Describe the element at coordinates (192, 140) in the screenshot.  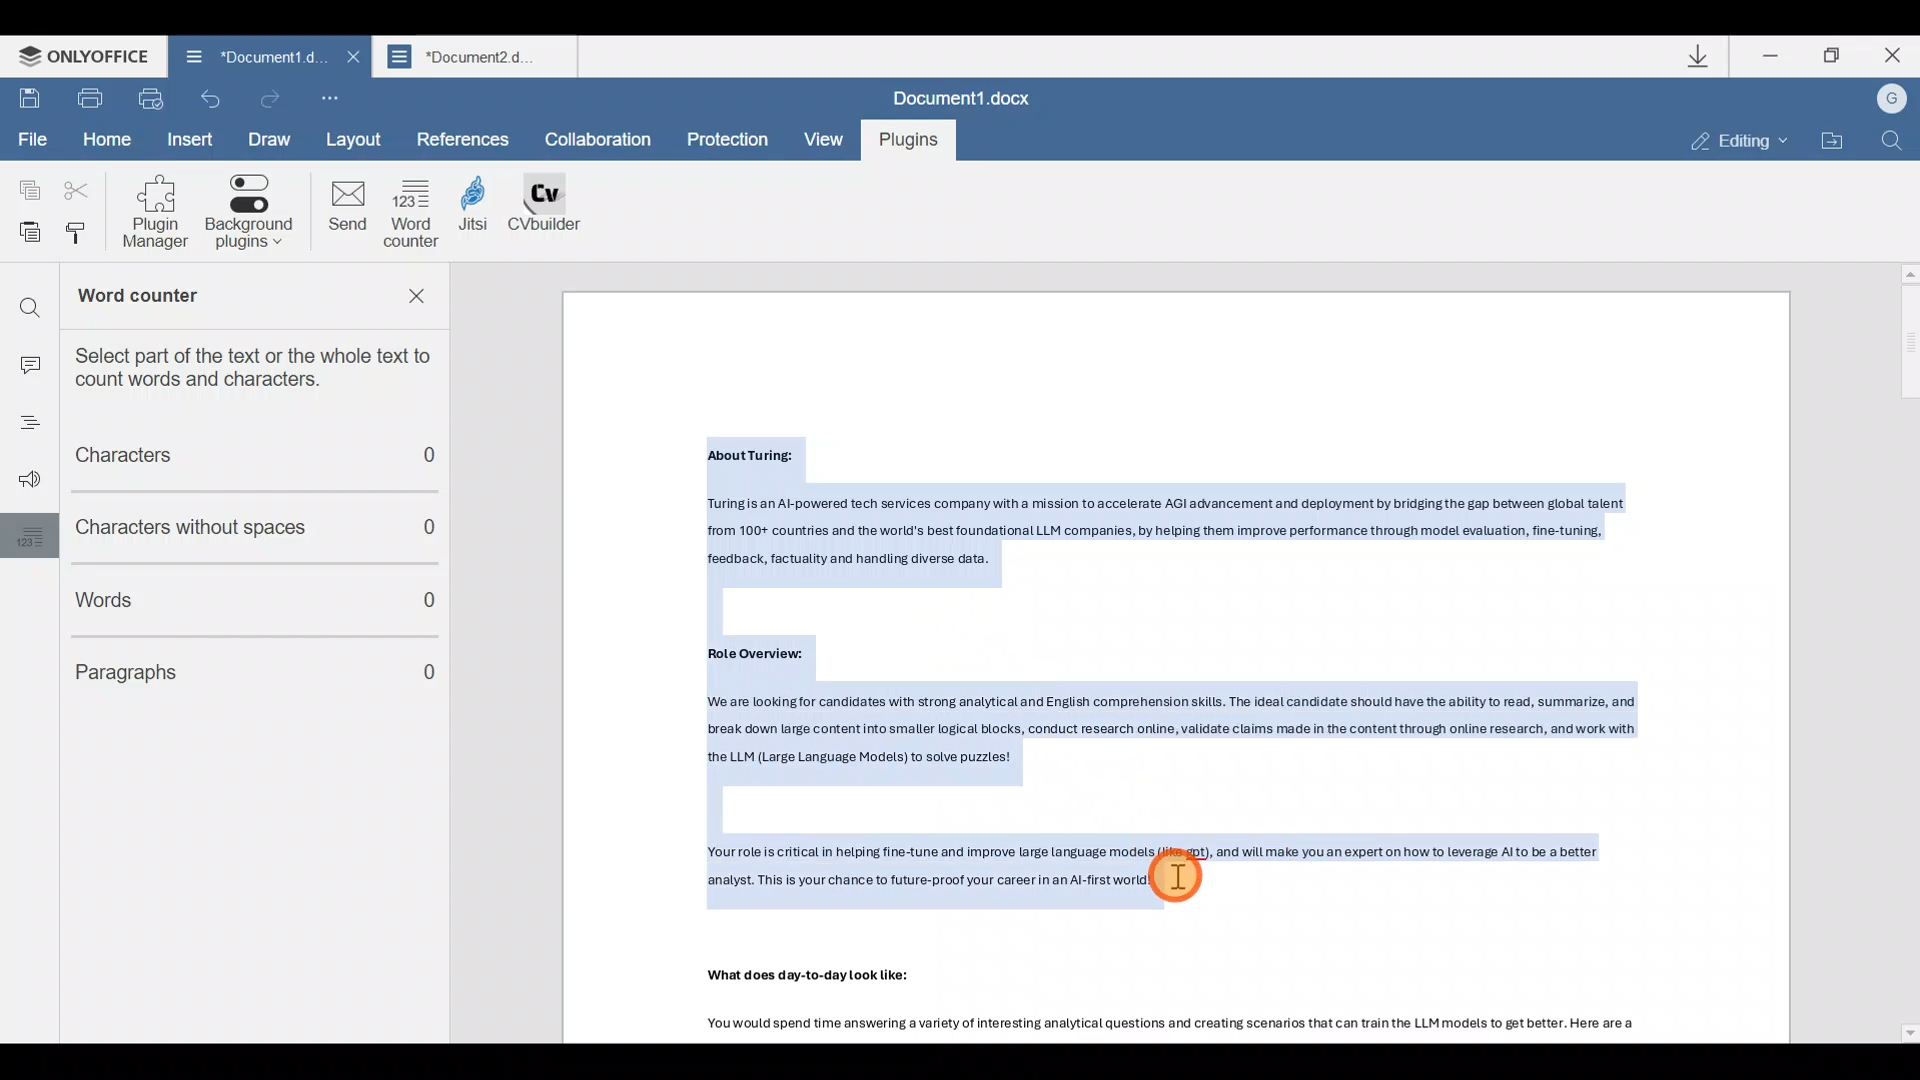
I see `Insert` at that location.